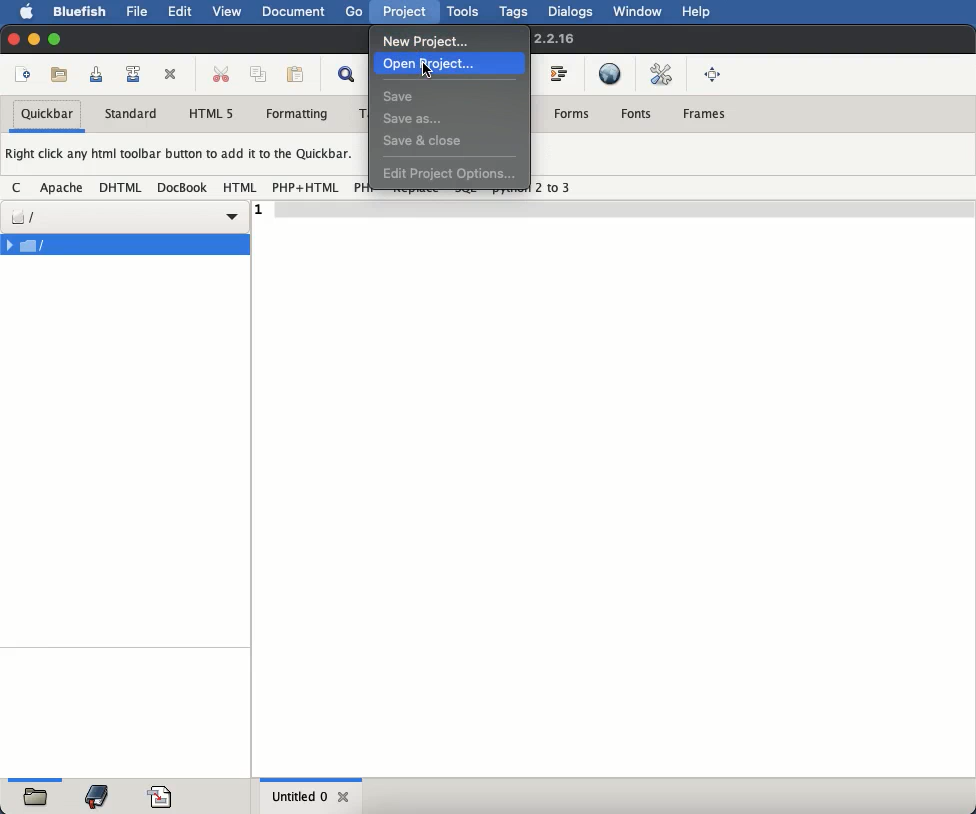 The image size is (976, 814). Describe the element at coordinates (36, 777) in the screenshot. I see `Horizontal Scrollbar` at that location.